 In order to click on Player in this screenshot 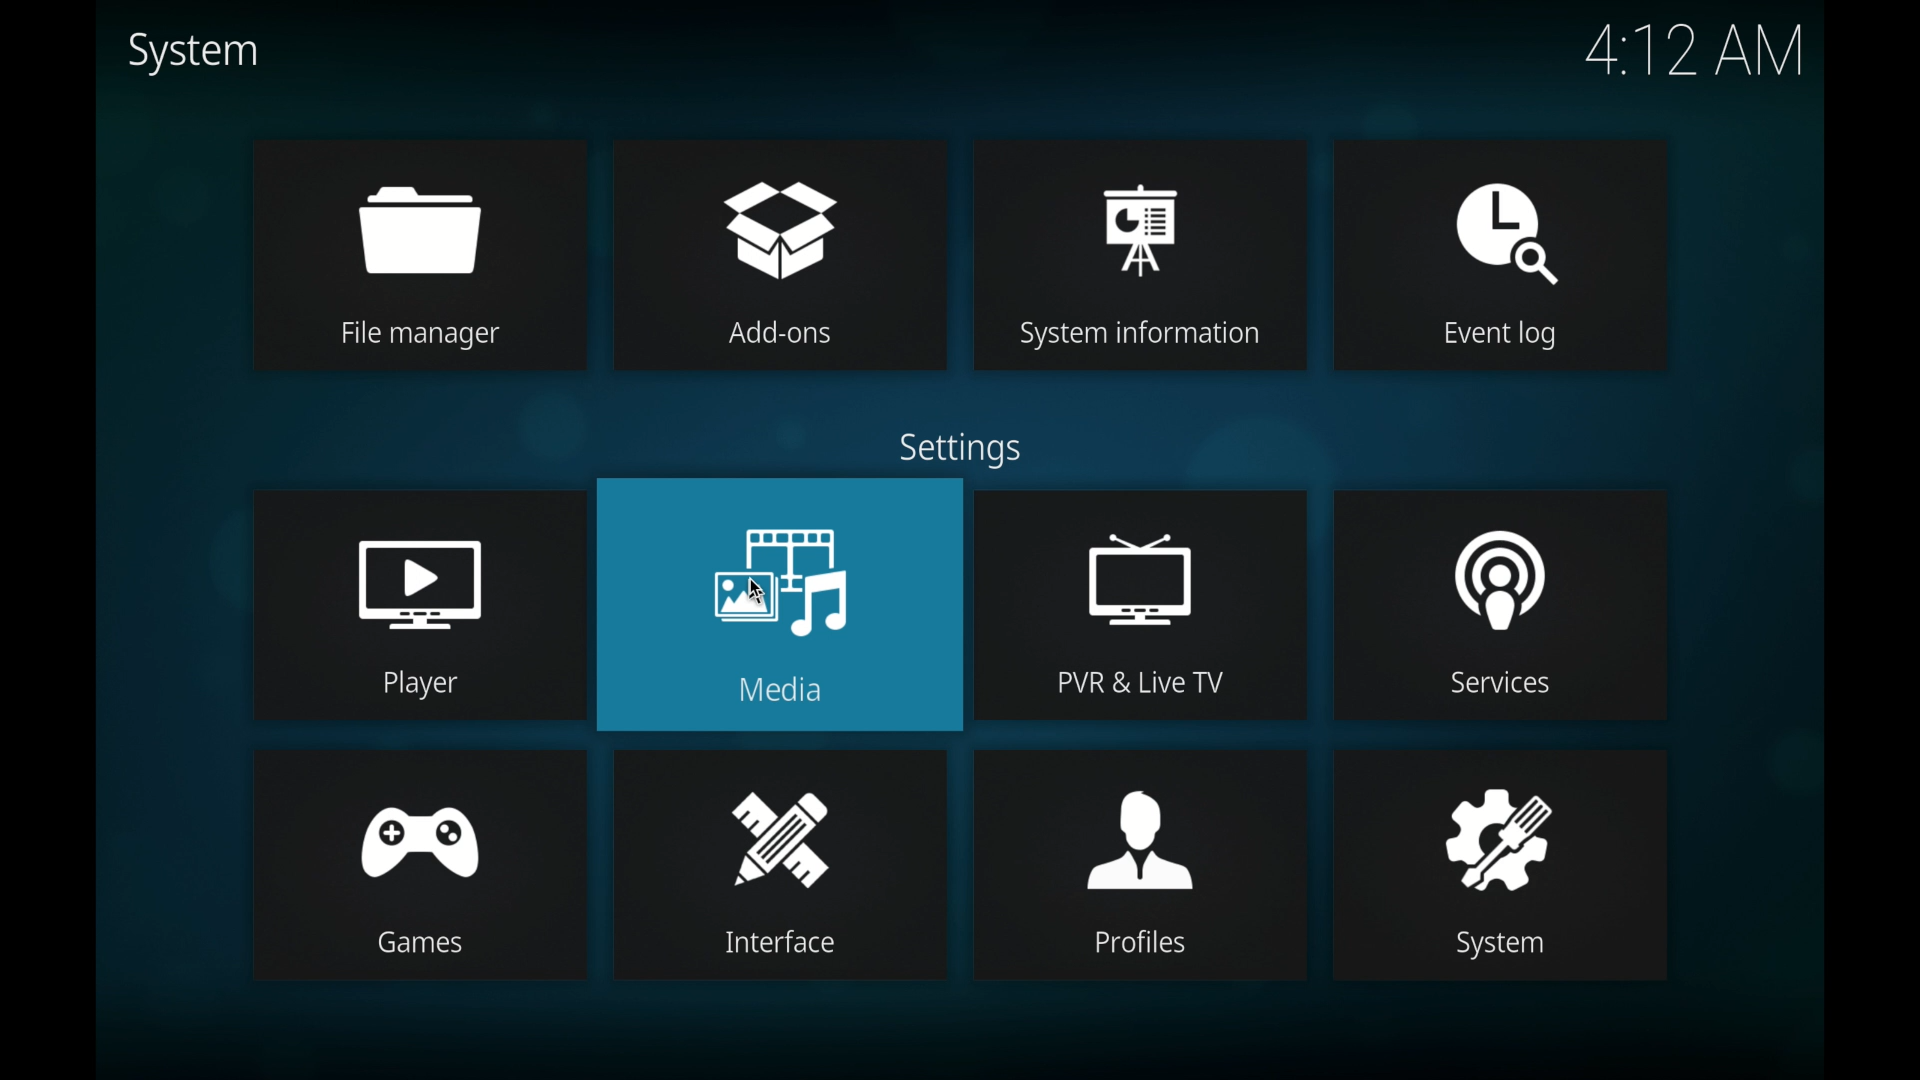, I will do `click(428, 682)`.